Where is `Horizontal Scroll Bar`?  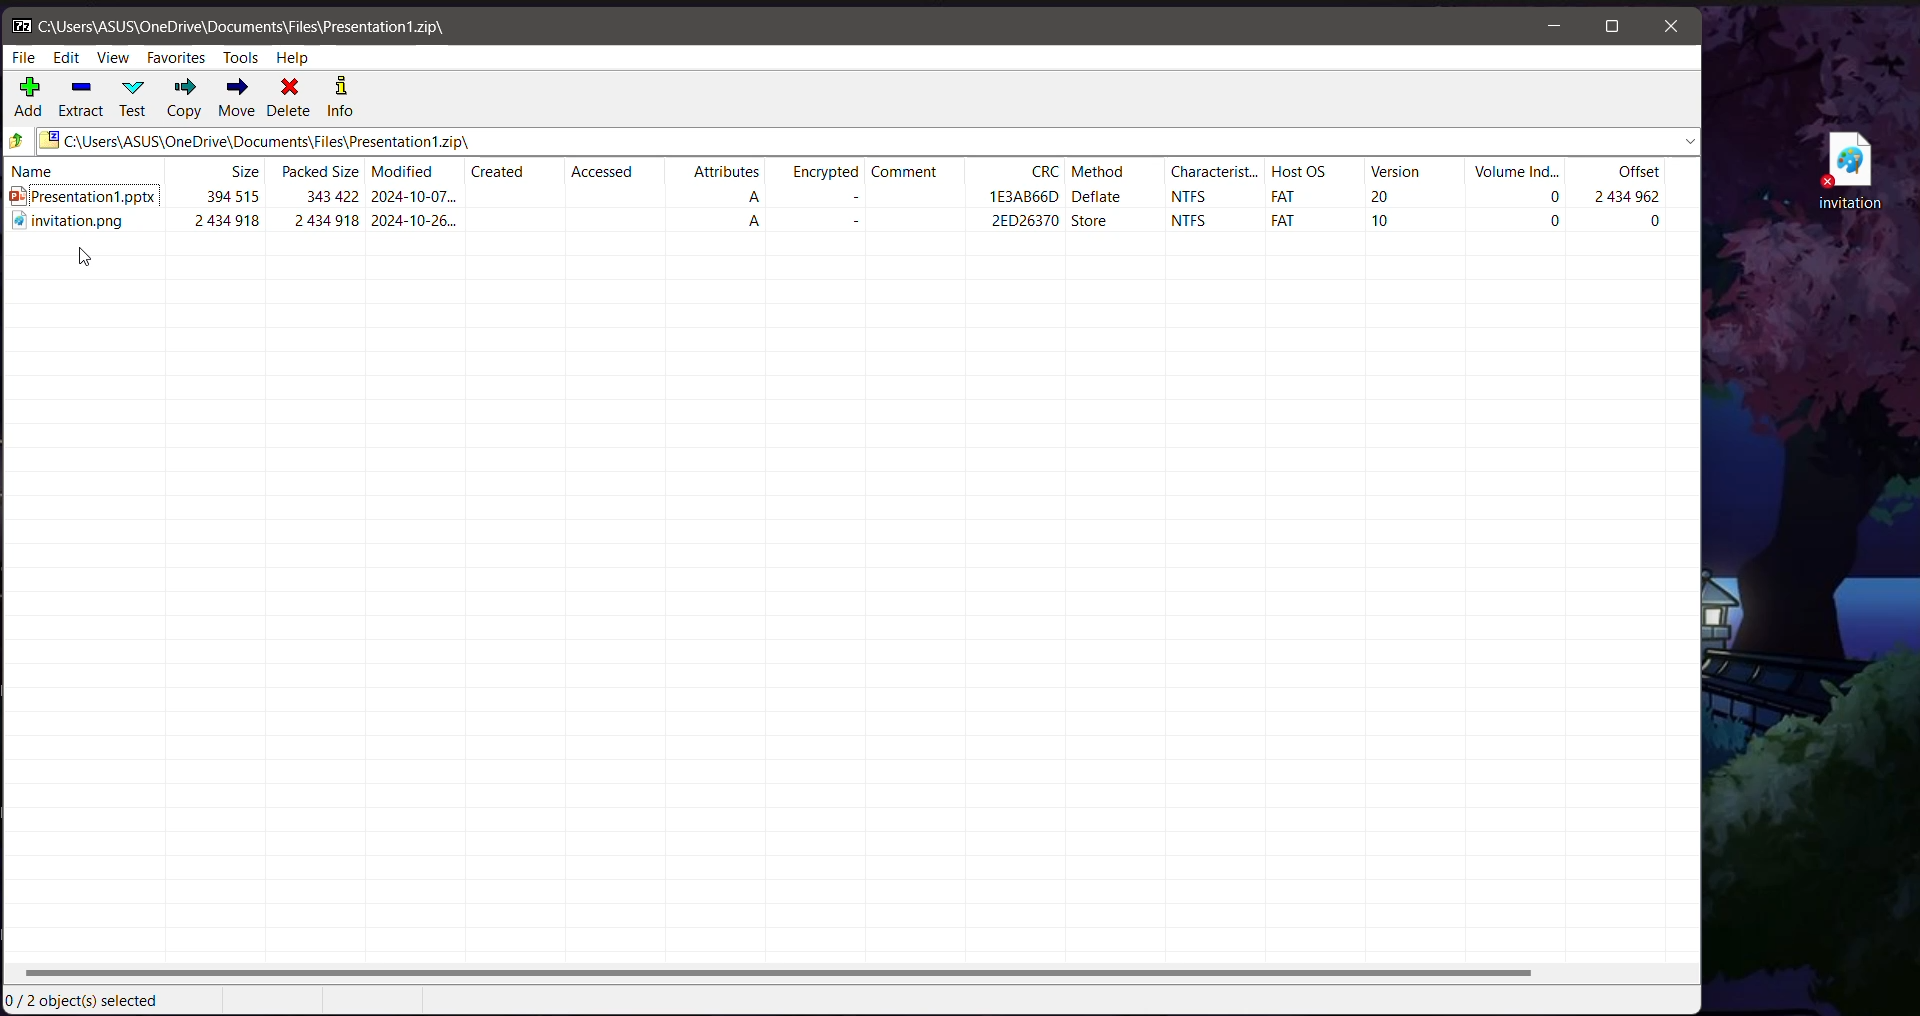 Horizontal Scroll Bar is located at coordinates (850, 974).